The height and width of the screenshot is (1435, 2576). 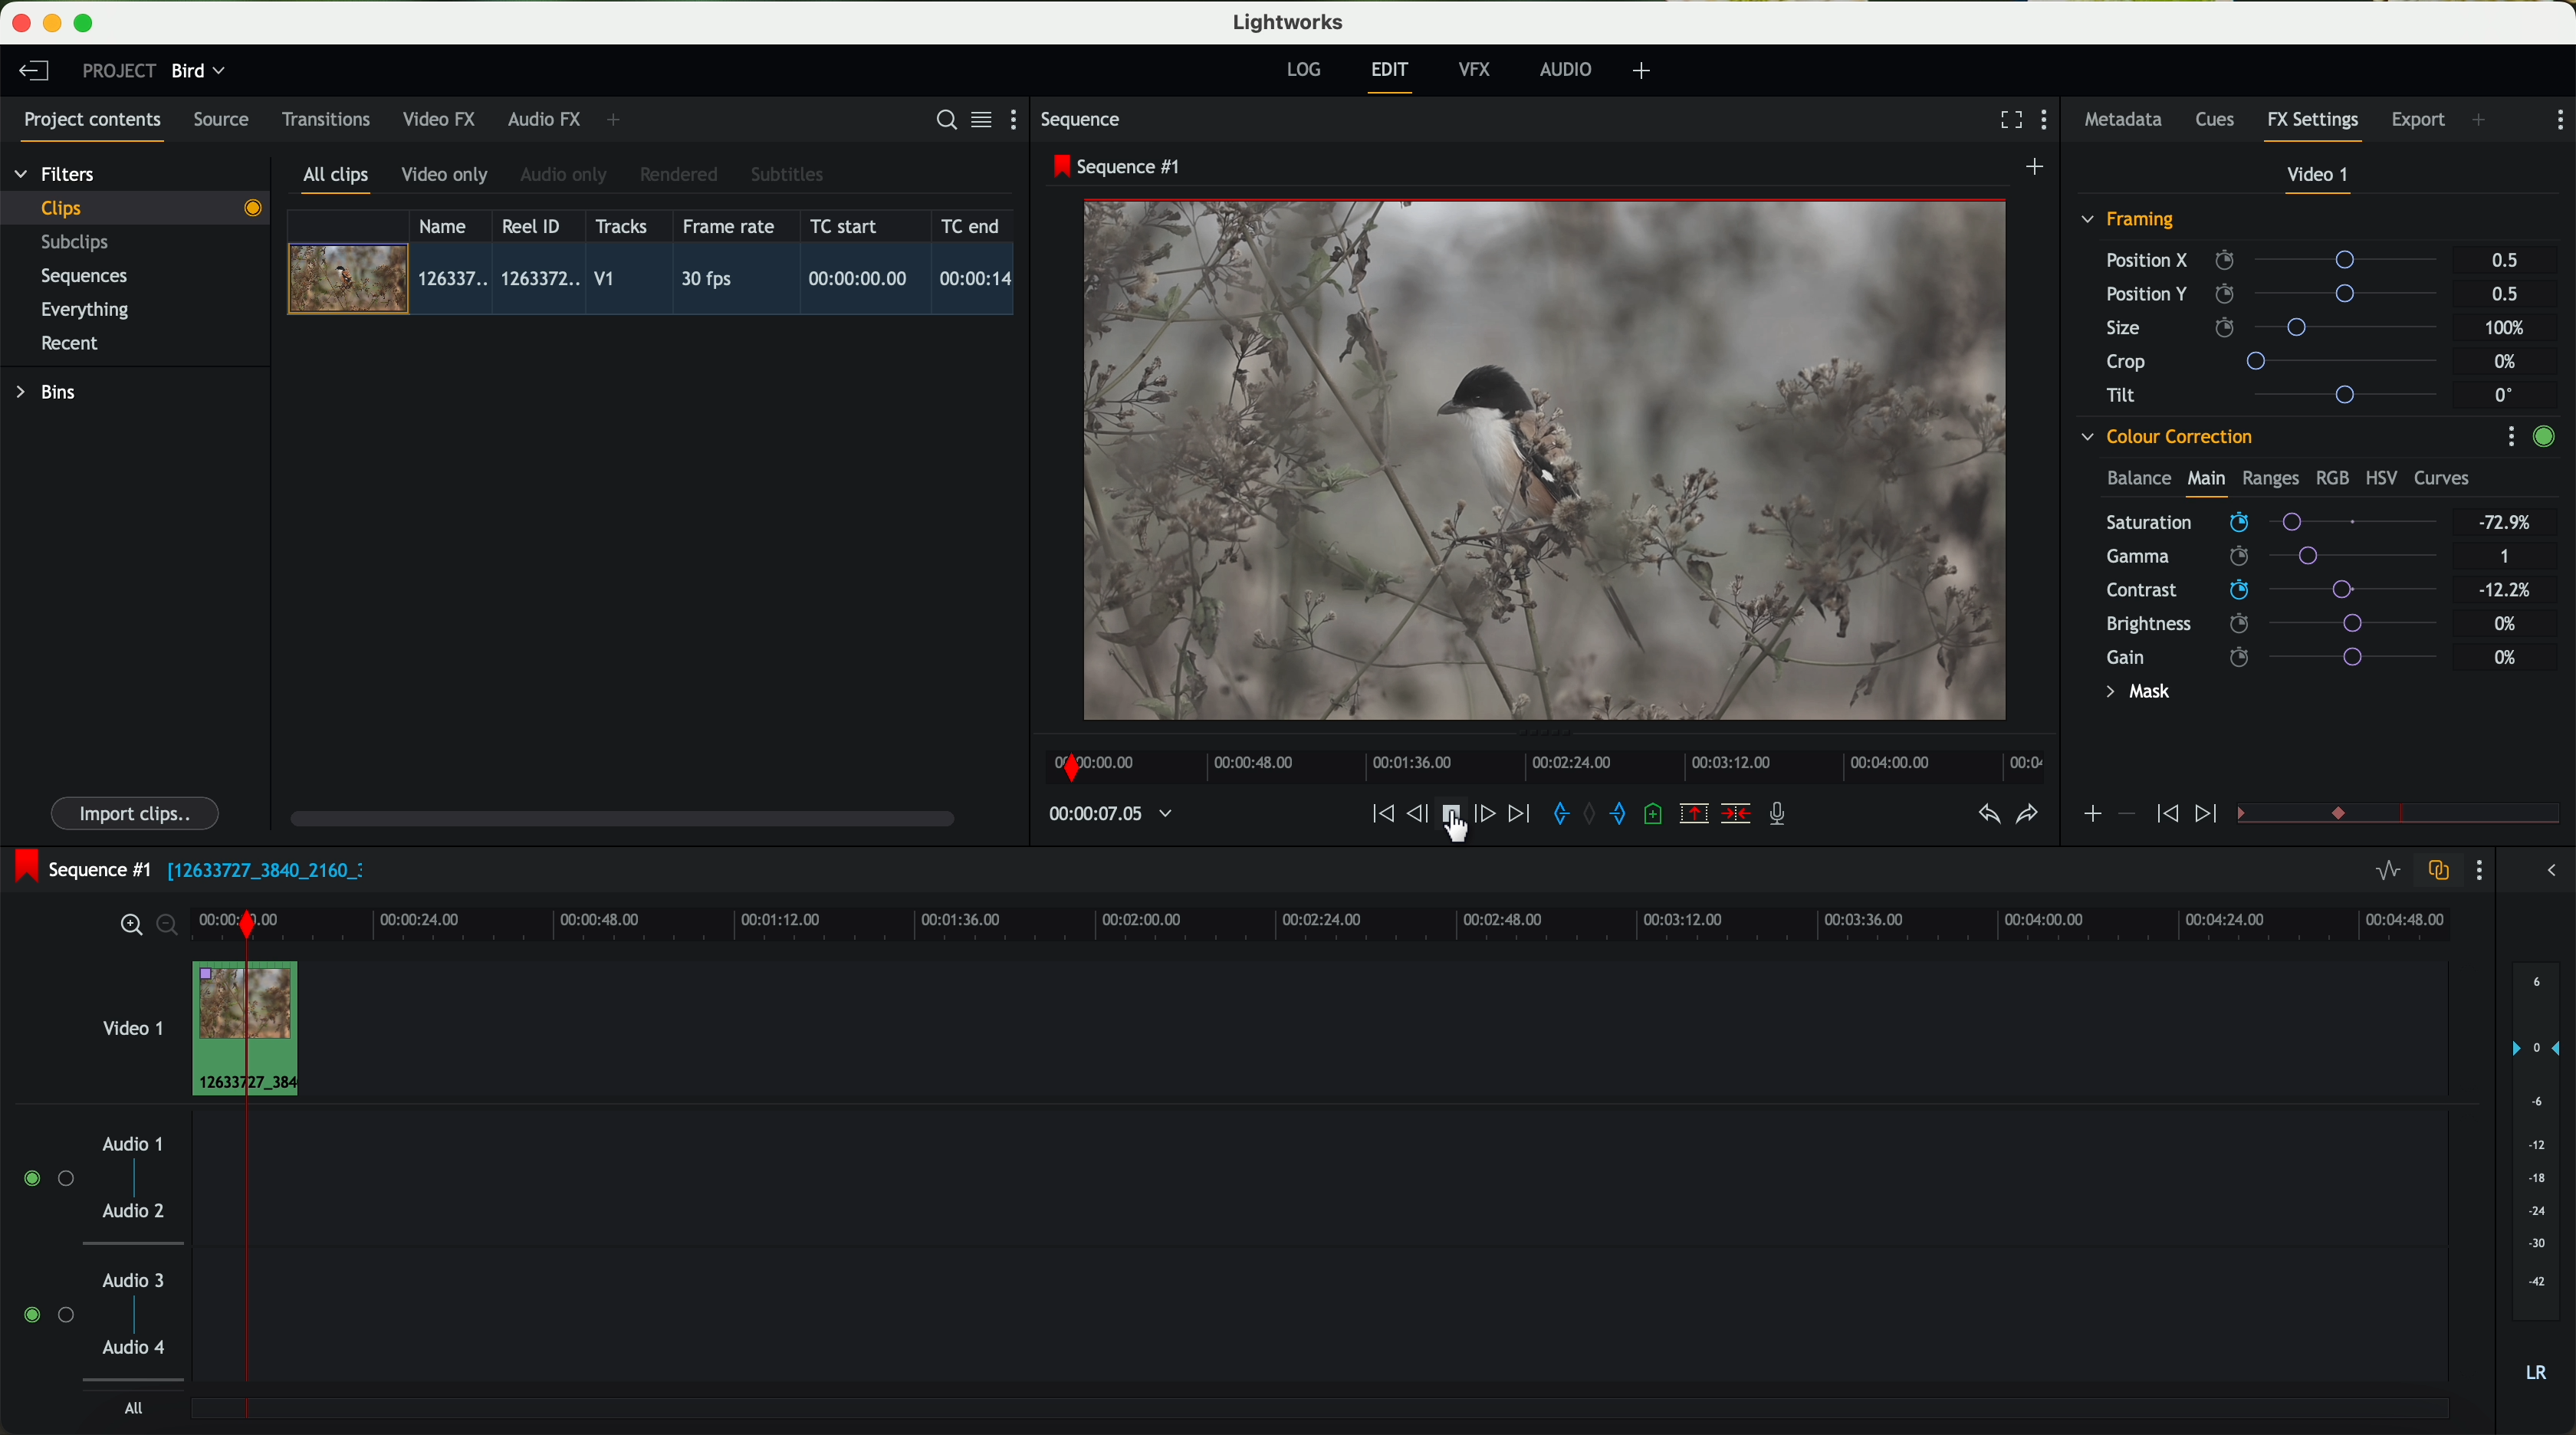 I want to click on toggle audio levels editing, so click(x=2387, y=873).